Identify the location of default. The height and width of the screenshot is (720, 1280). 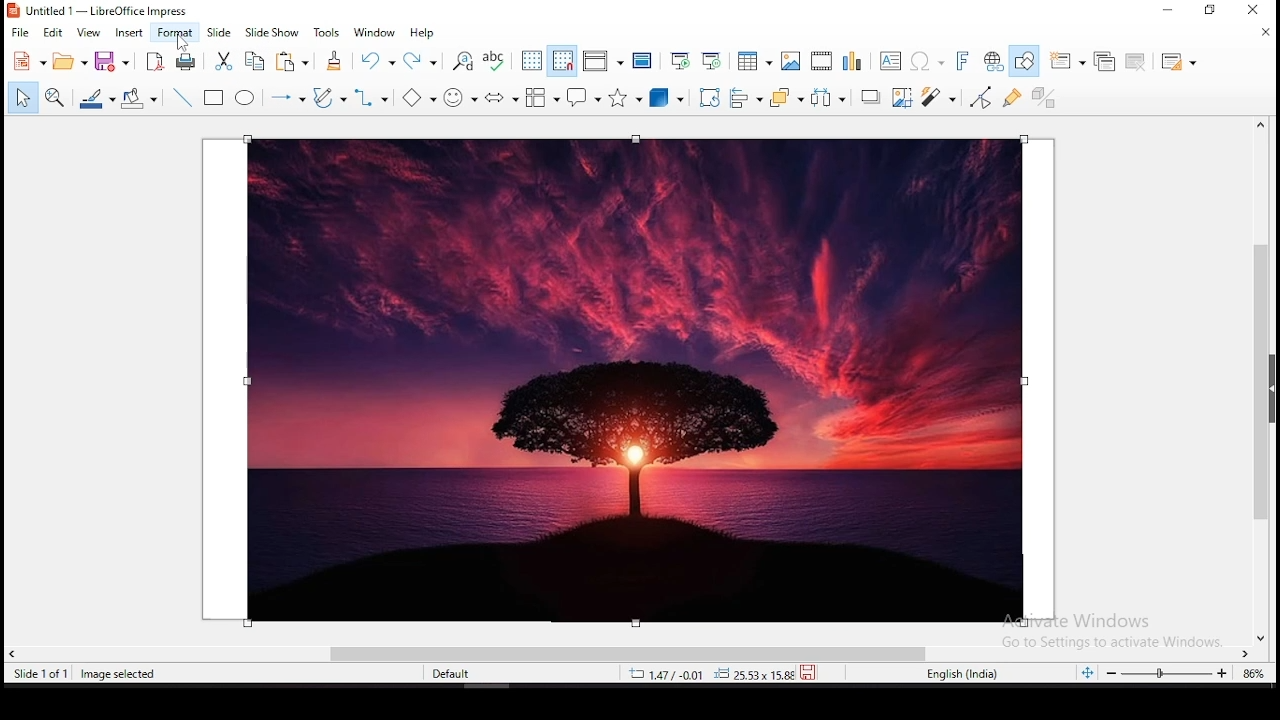
(457, 677).